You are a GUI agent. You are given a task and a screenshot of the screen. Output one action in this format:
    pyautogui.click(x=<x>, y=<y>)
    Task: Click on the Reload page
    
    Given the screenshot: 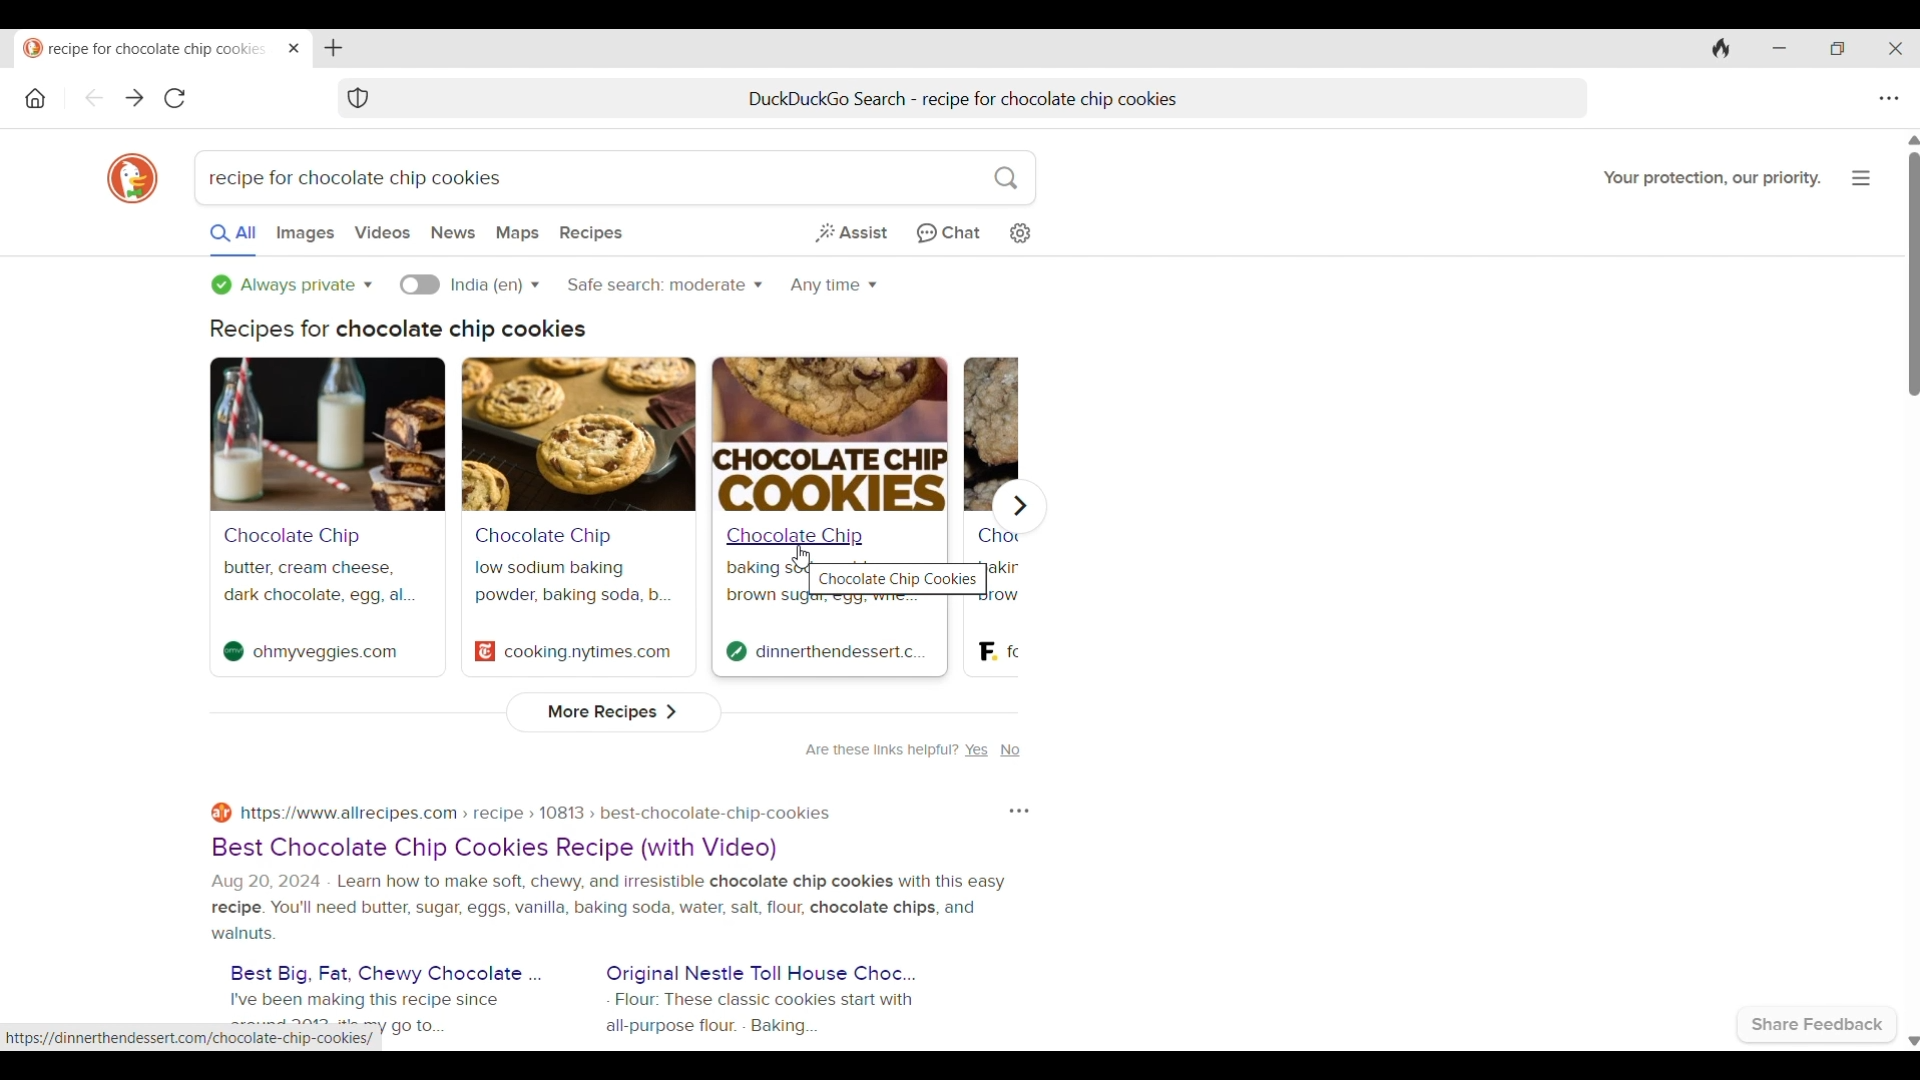 What is the action you would take?
    pyautogui.click(x=173, y=99)
    